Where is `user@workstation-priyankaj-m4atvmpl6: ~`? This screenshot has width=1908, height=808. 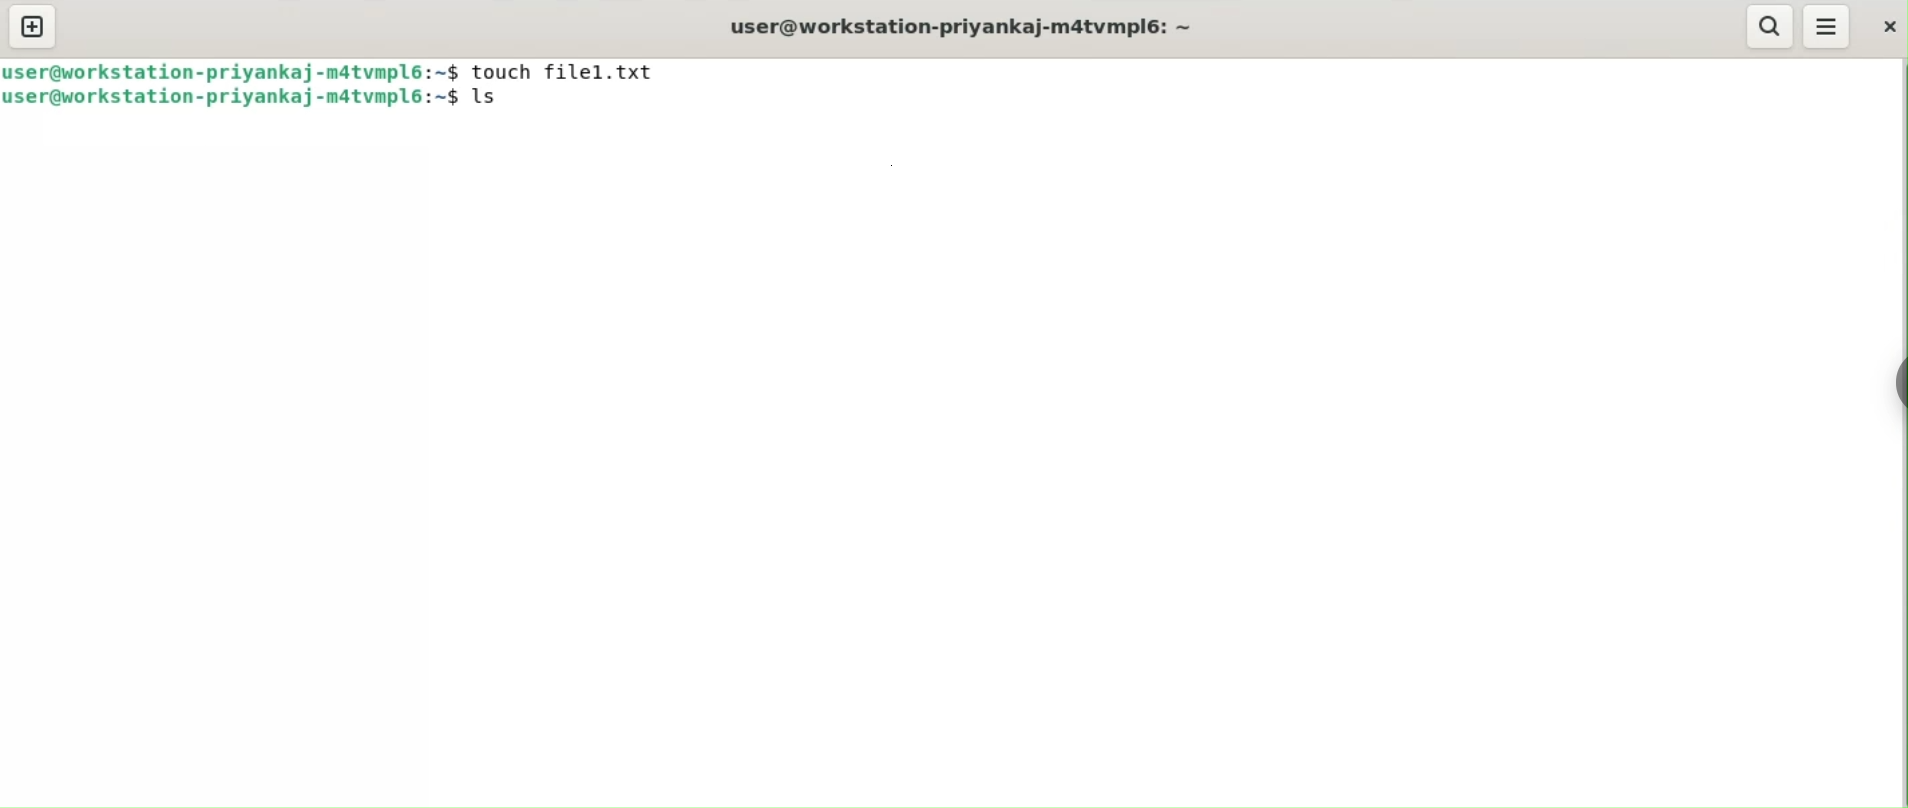 user@workstation-priyankaj-m4atvmpl6: ~ is located at coordinates (968, 28).